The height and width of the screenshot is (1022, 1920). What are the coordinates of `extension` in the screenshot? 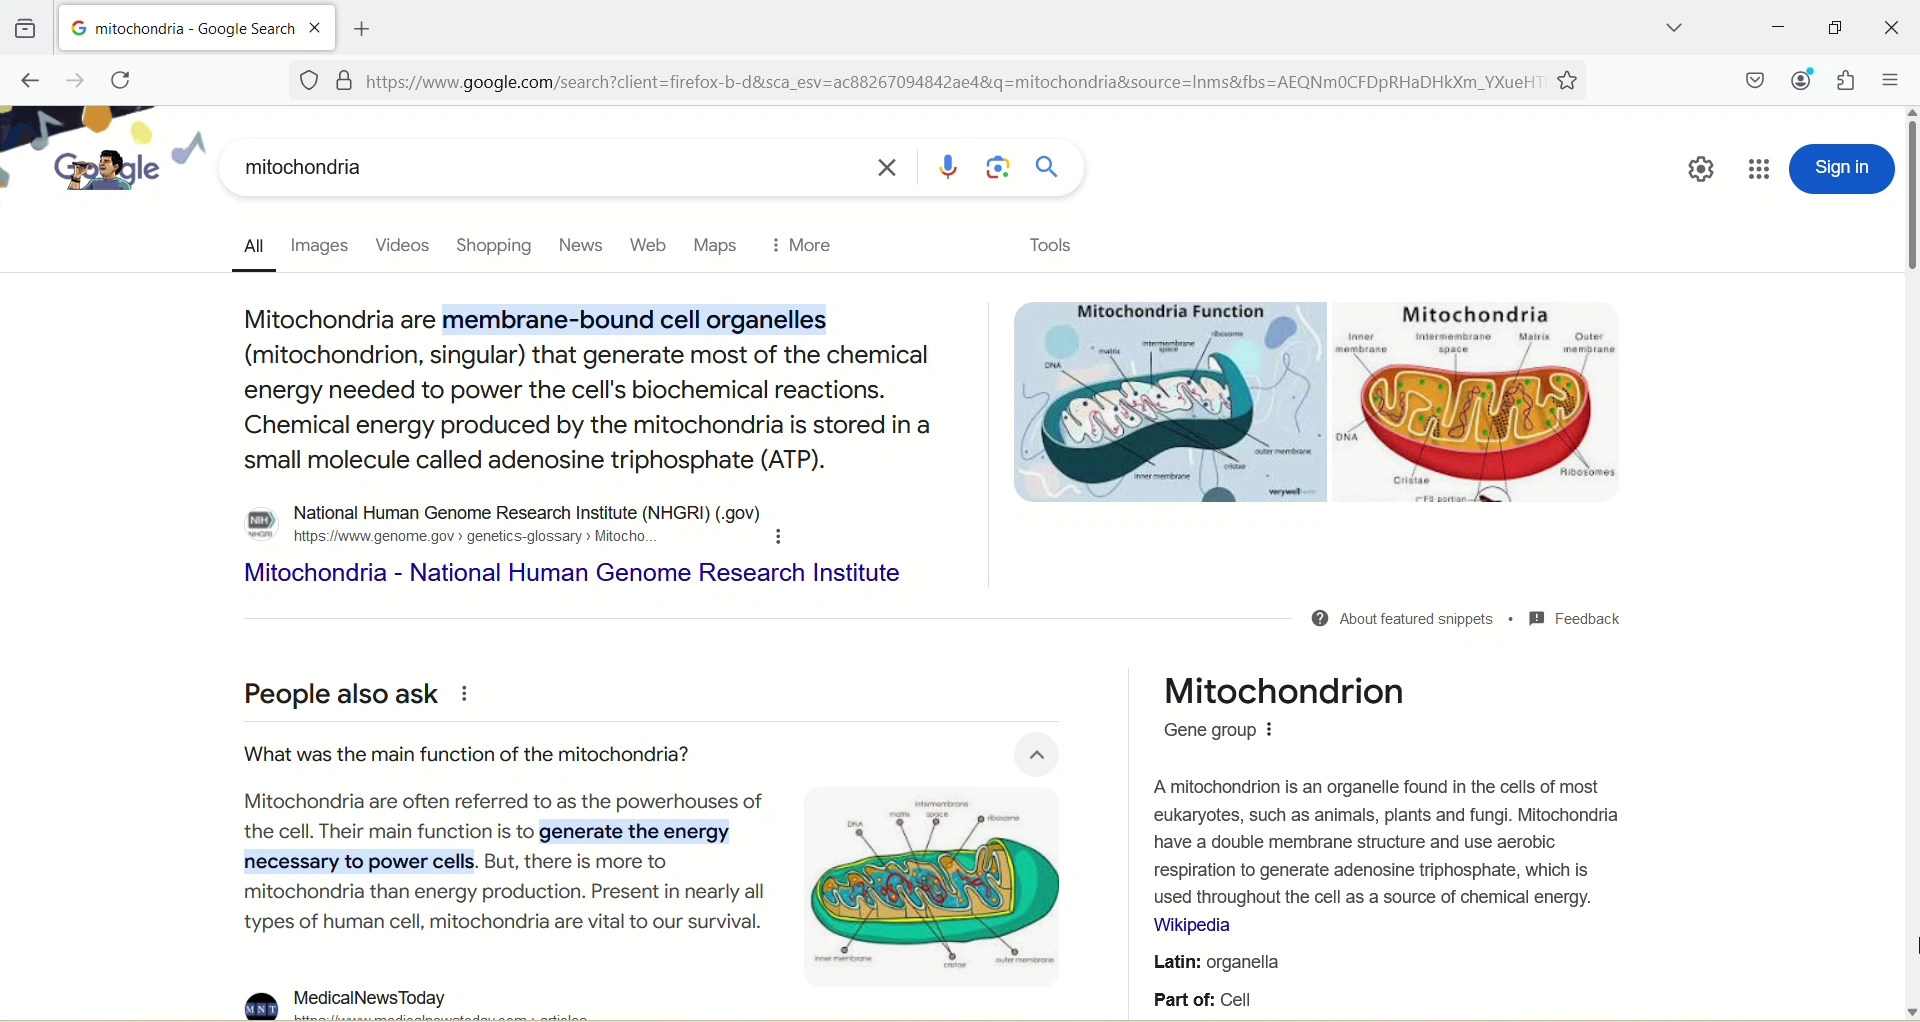 It's located at (1850, 80).